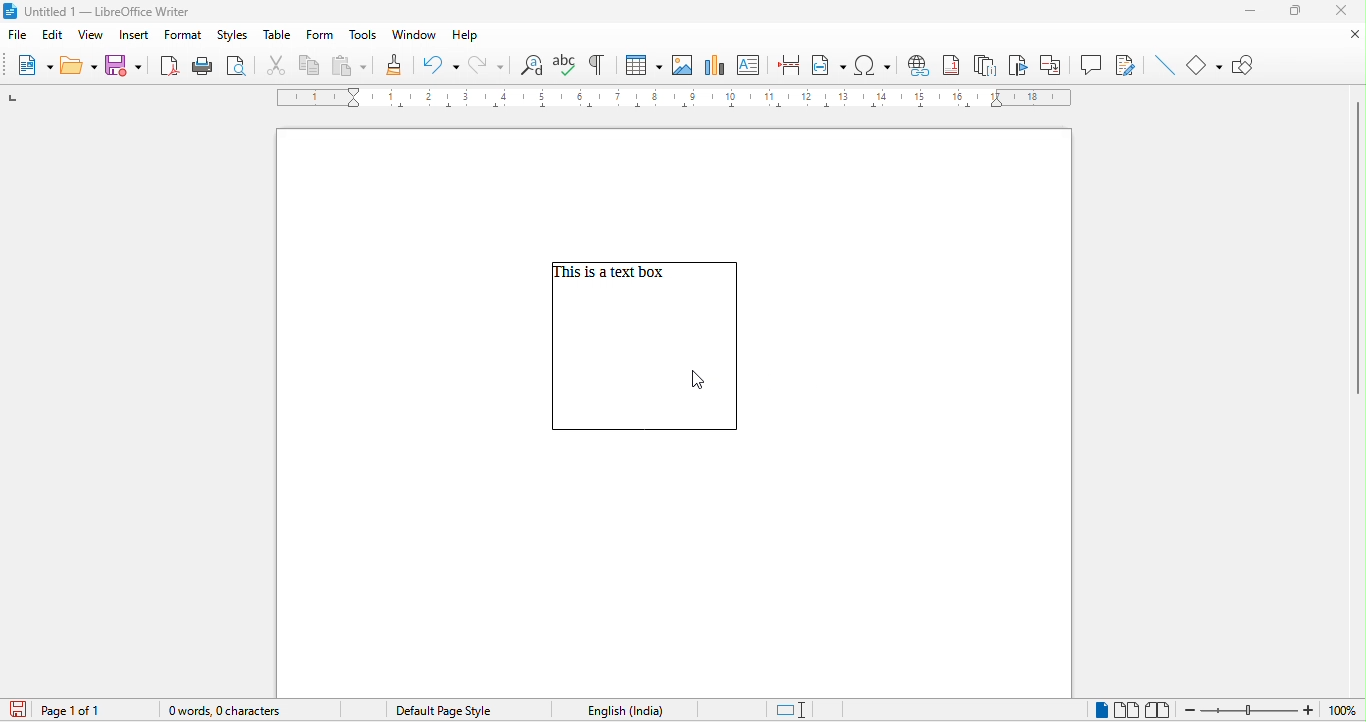 This screenshot has height=722, width=1366. What do you see at coordinates (16, 710) in the screenshot?
I see `click to save the document` at bounding box center [16, 710].